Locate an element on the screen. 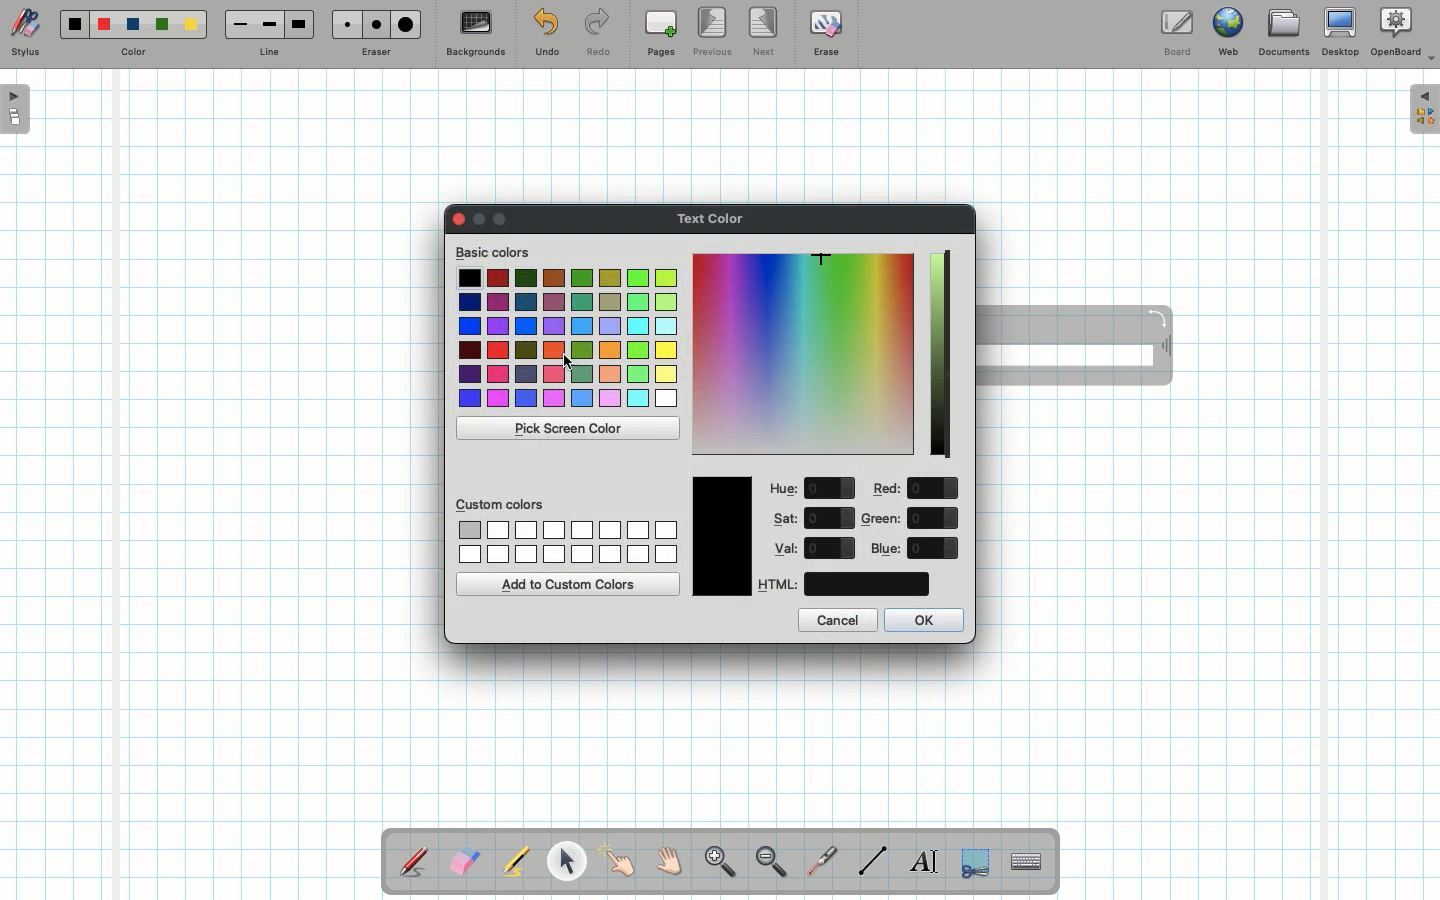 The height and width of the screenshot is (900, 1440). Pick screen color is located at coordinates (569, 429).